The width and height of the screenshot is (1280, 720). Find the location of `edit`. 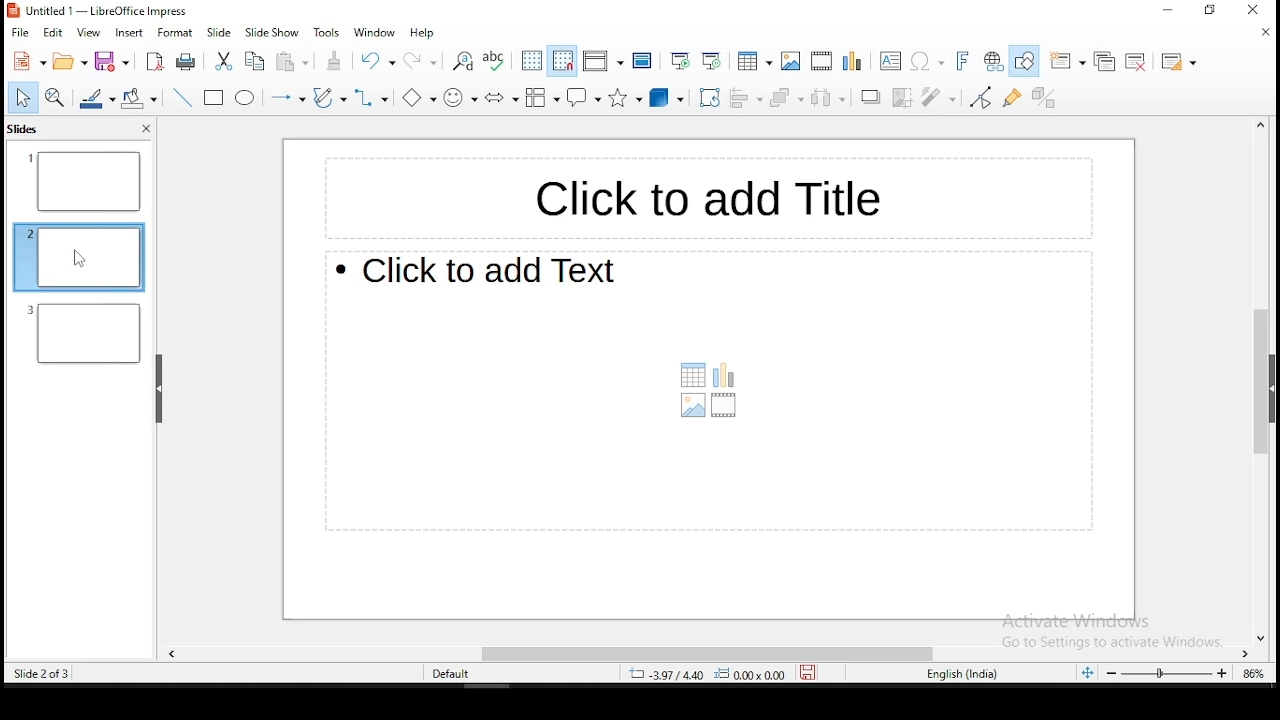

edit is located at coordinates (53, 35).